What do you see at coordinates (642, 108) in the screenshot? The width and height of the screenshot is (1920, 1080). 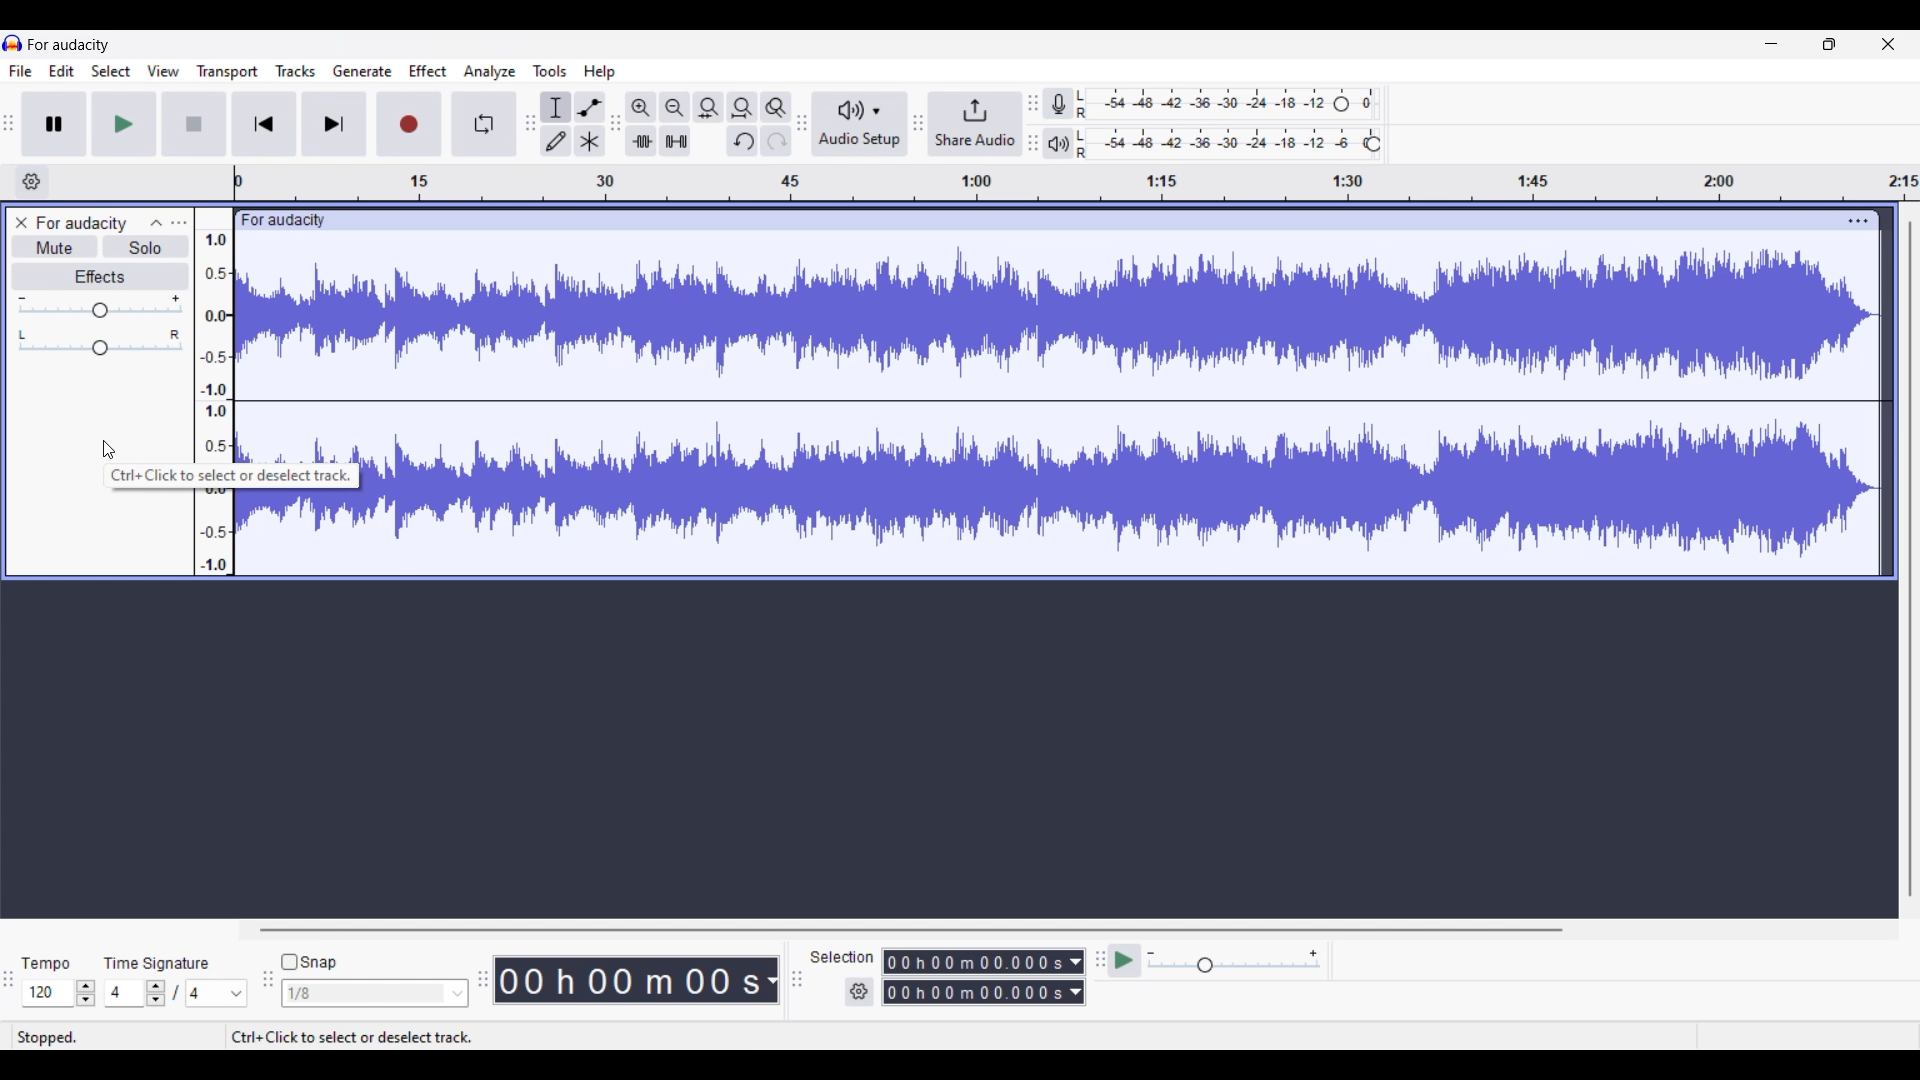 I see `Zoom in` at bounding box center [642, 108].